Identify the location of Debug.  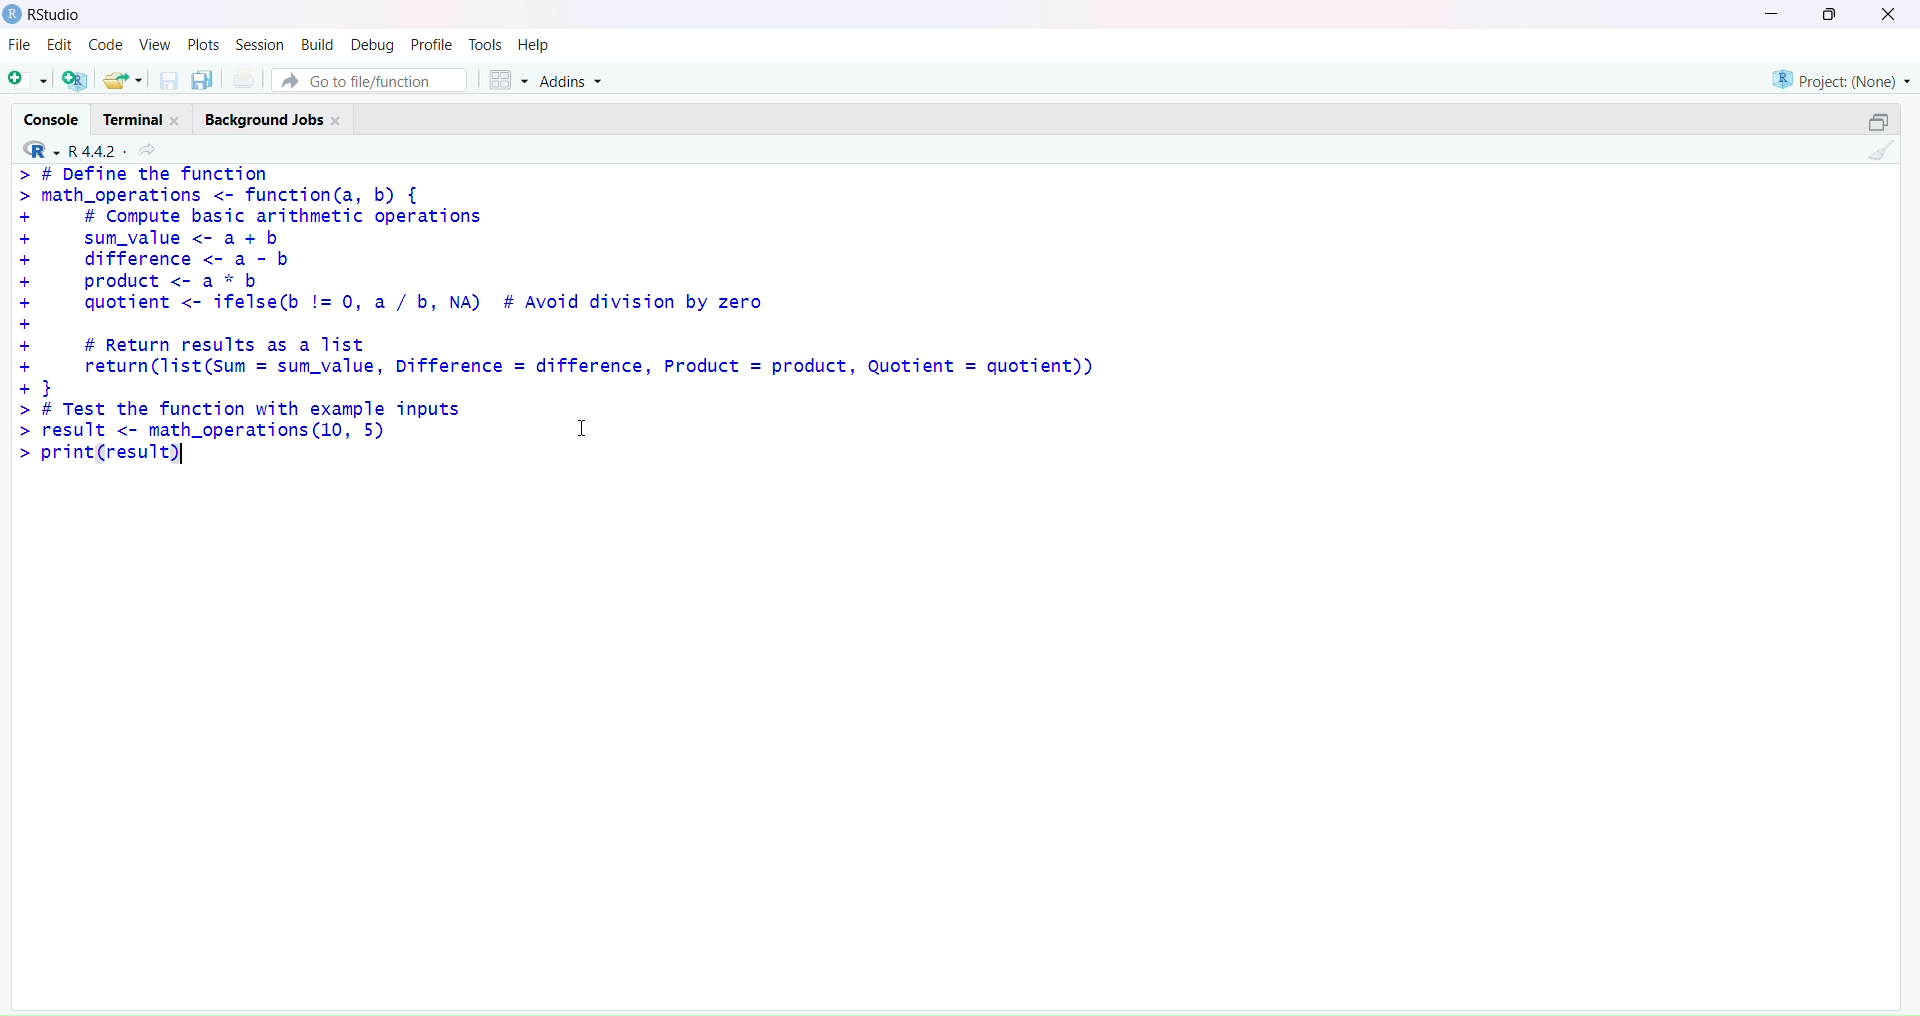
(370, 43).